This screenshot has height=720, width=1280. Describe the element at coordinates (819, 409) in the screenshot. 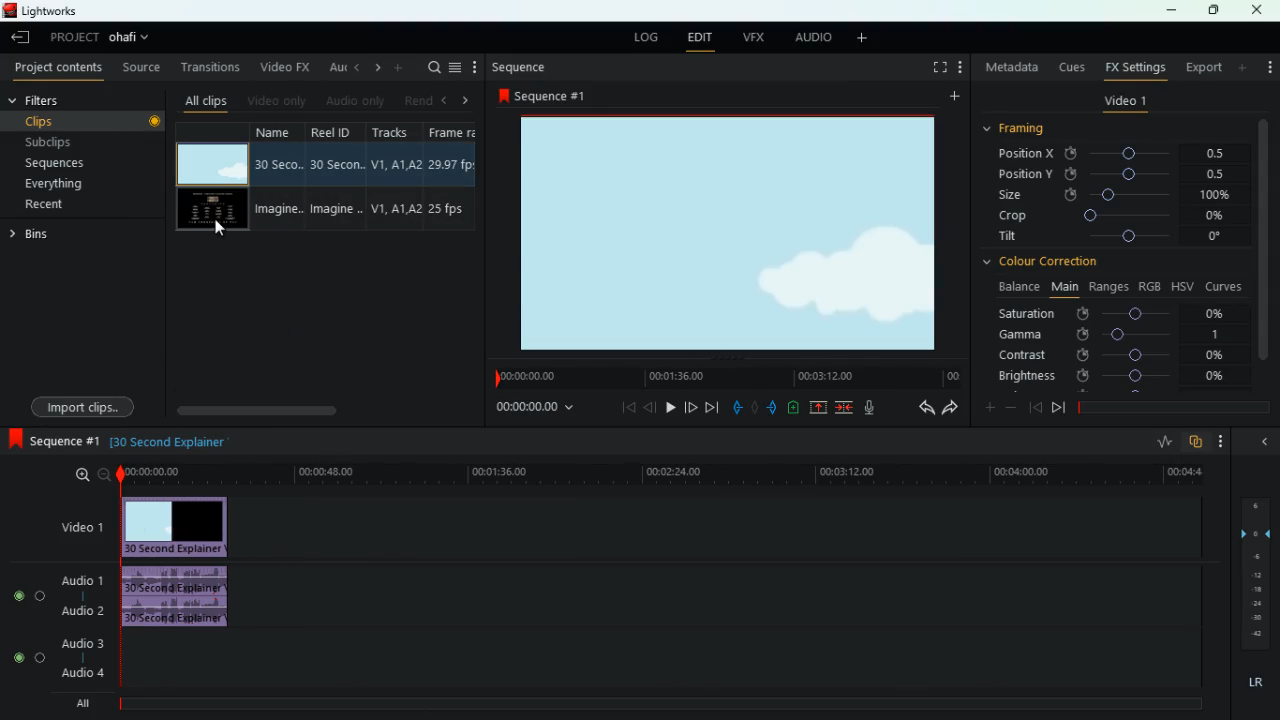

I see `up` at that location.